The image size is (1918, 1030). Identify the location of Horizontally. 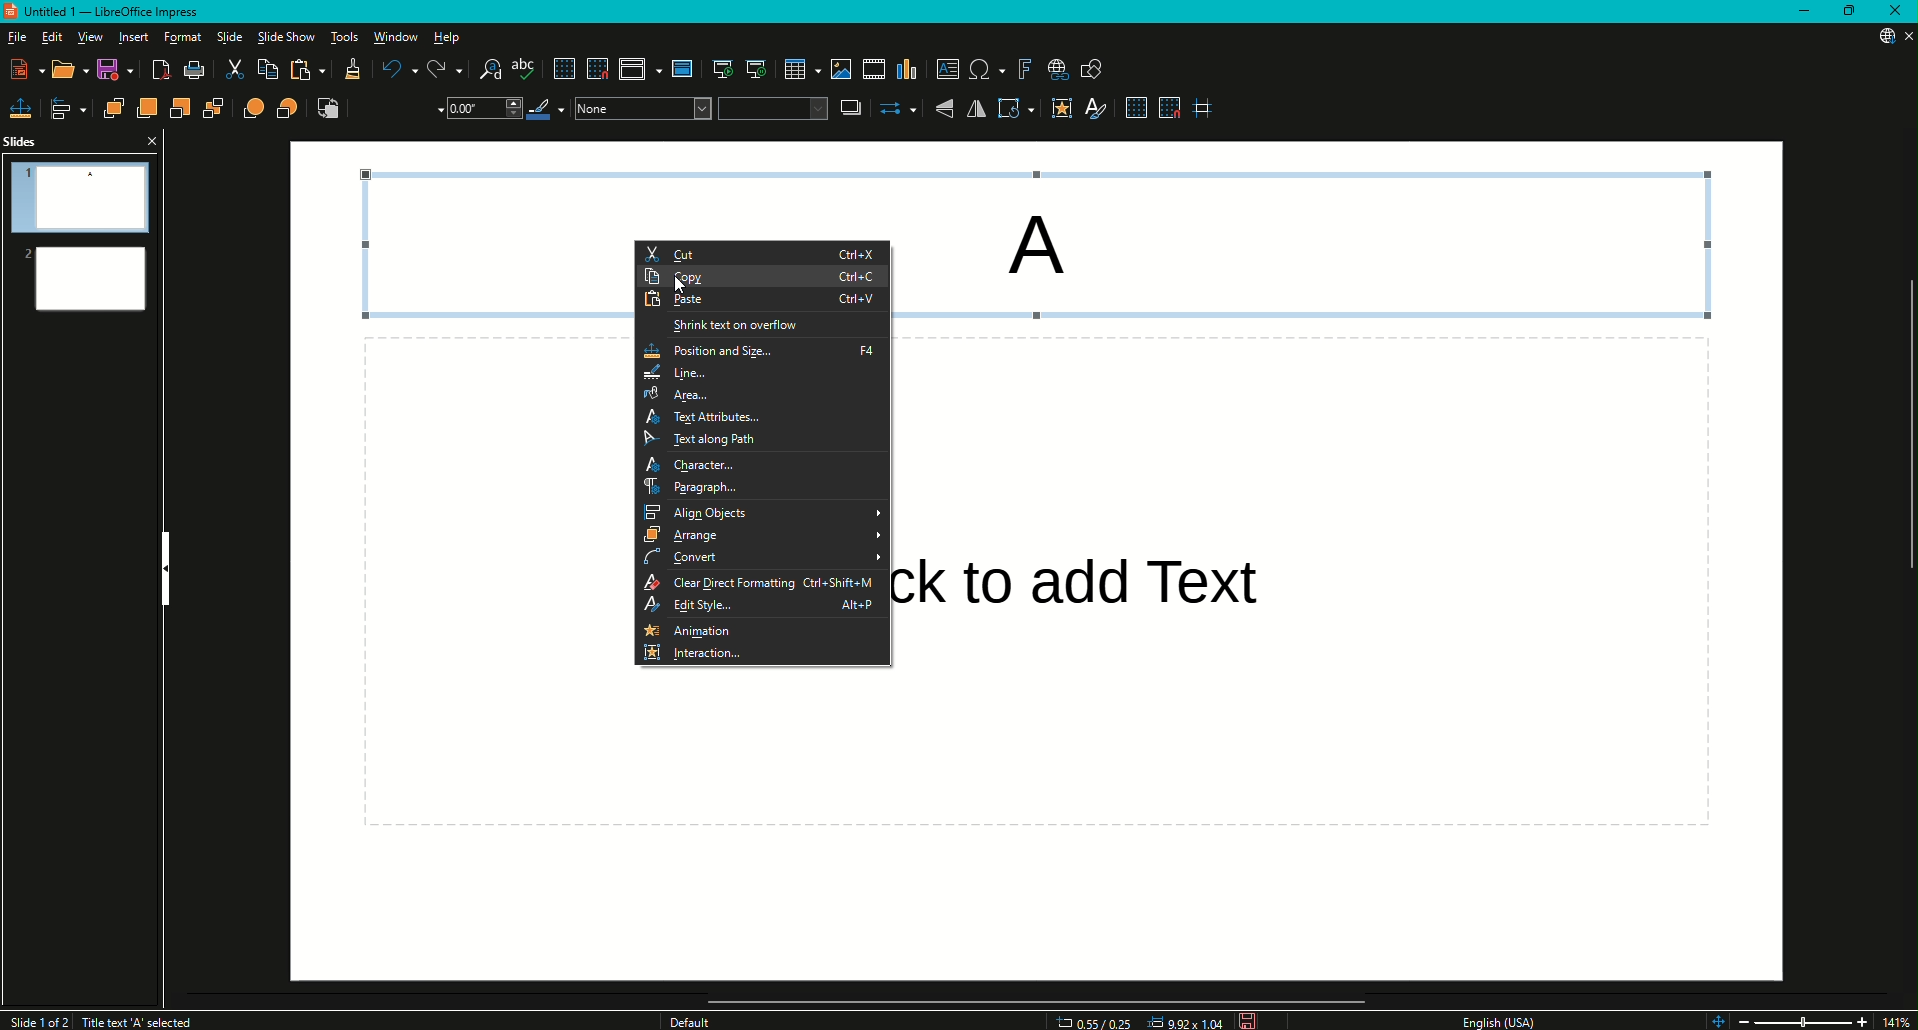
(980, 108).